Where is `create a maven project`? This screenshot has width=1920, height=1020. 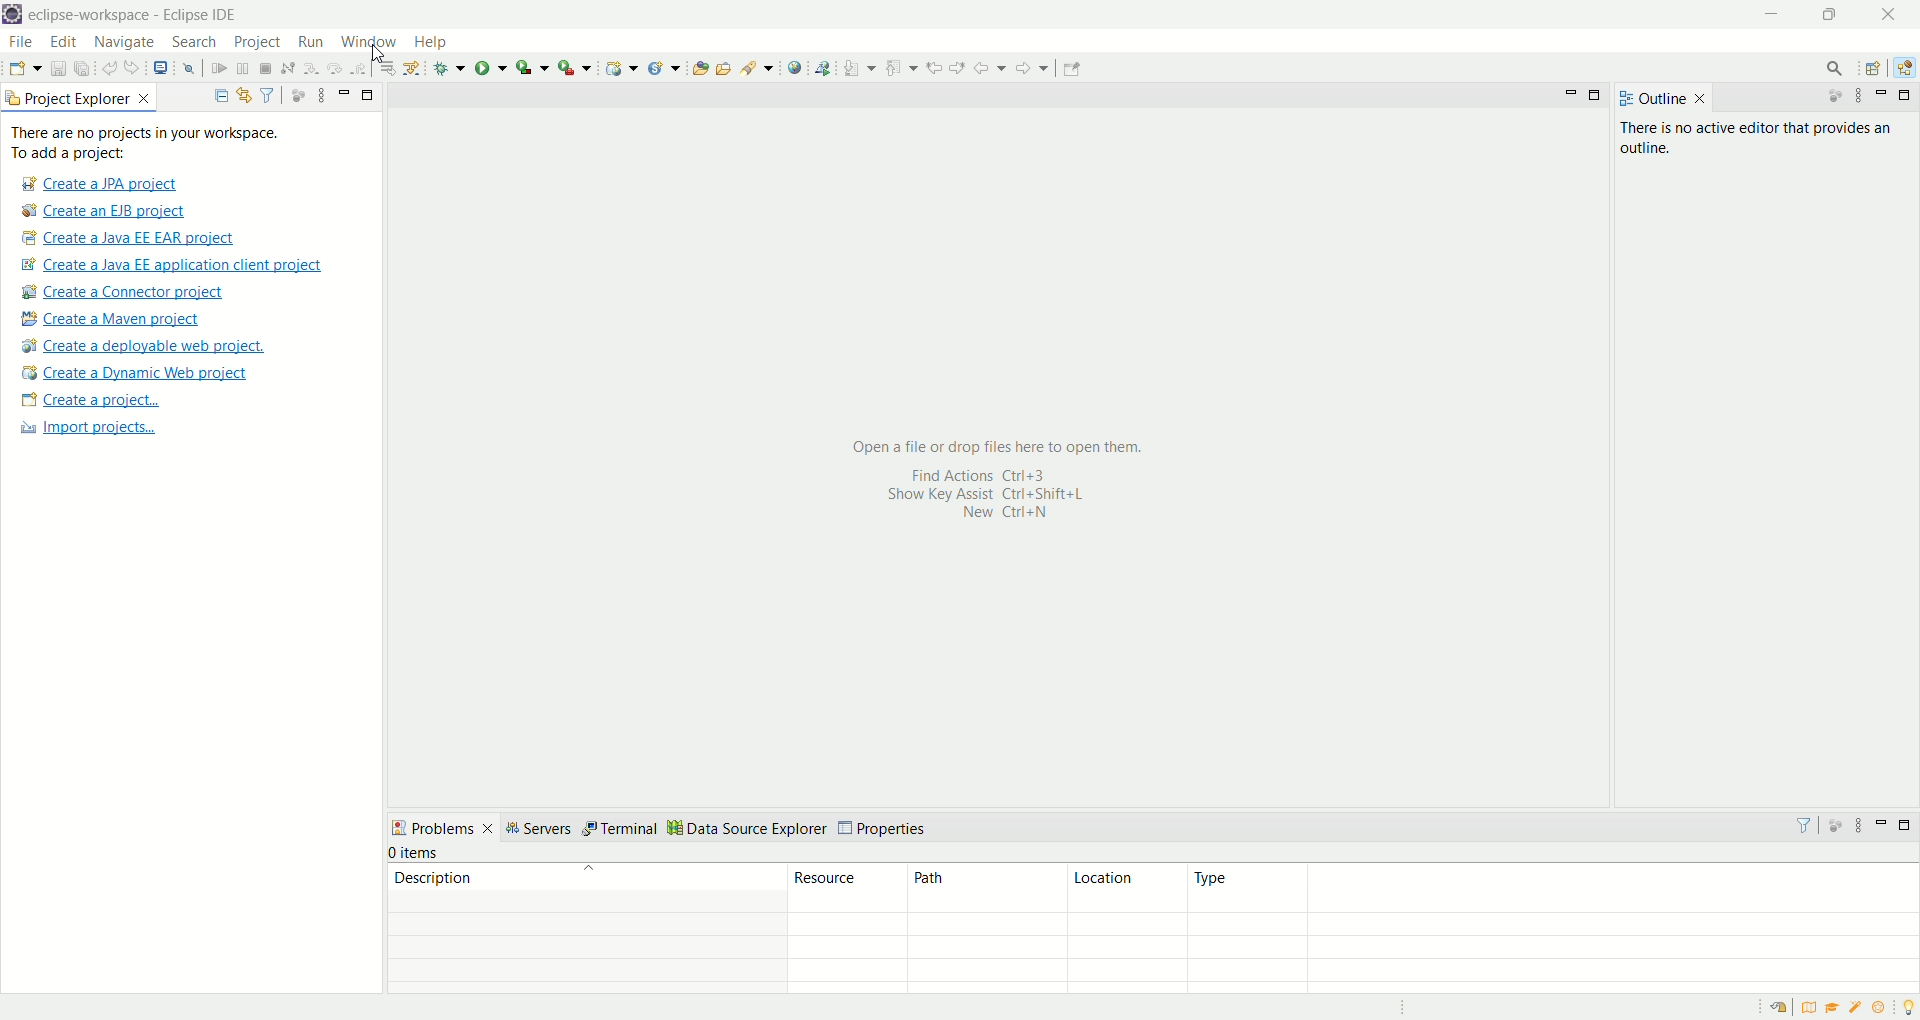 create a maven project is located at coordinates (117, 320).